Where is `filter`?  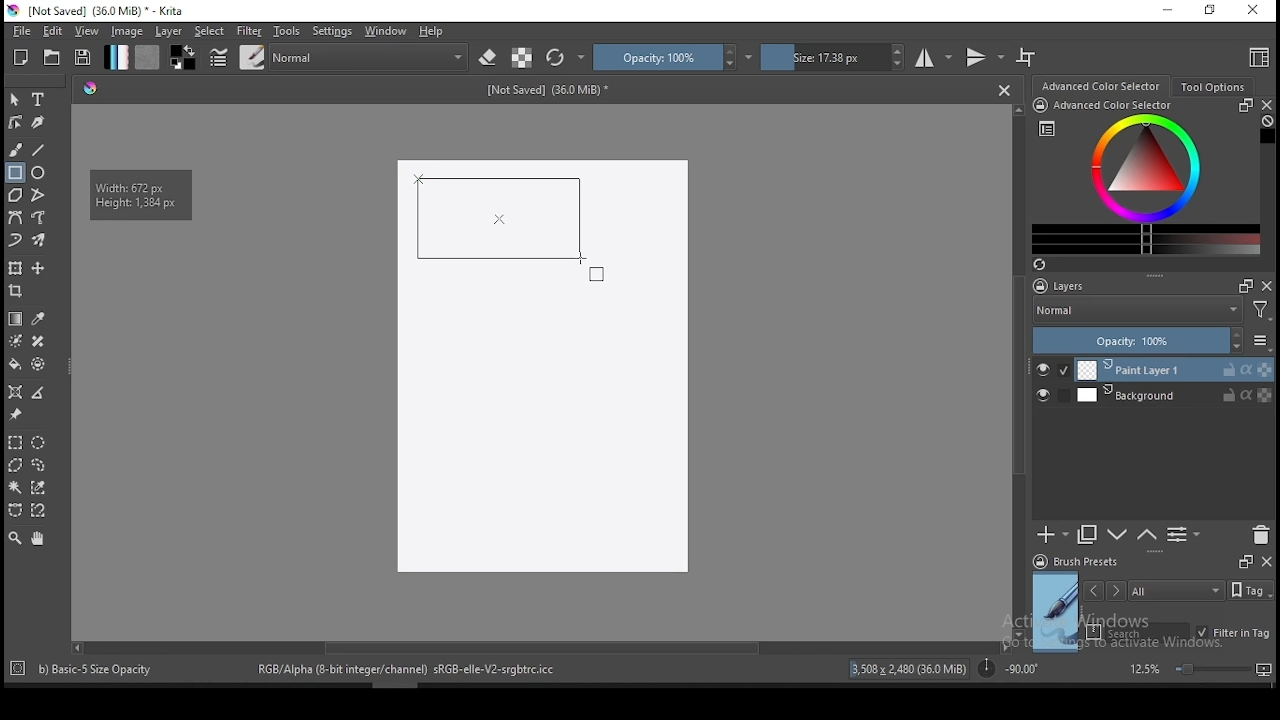 filter is located at coordinates (248, 31).